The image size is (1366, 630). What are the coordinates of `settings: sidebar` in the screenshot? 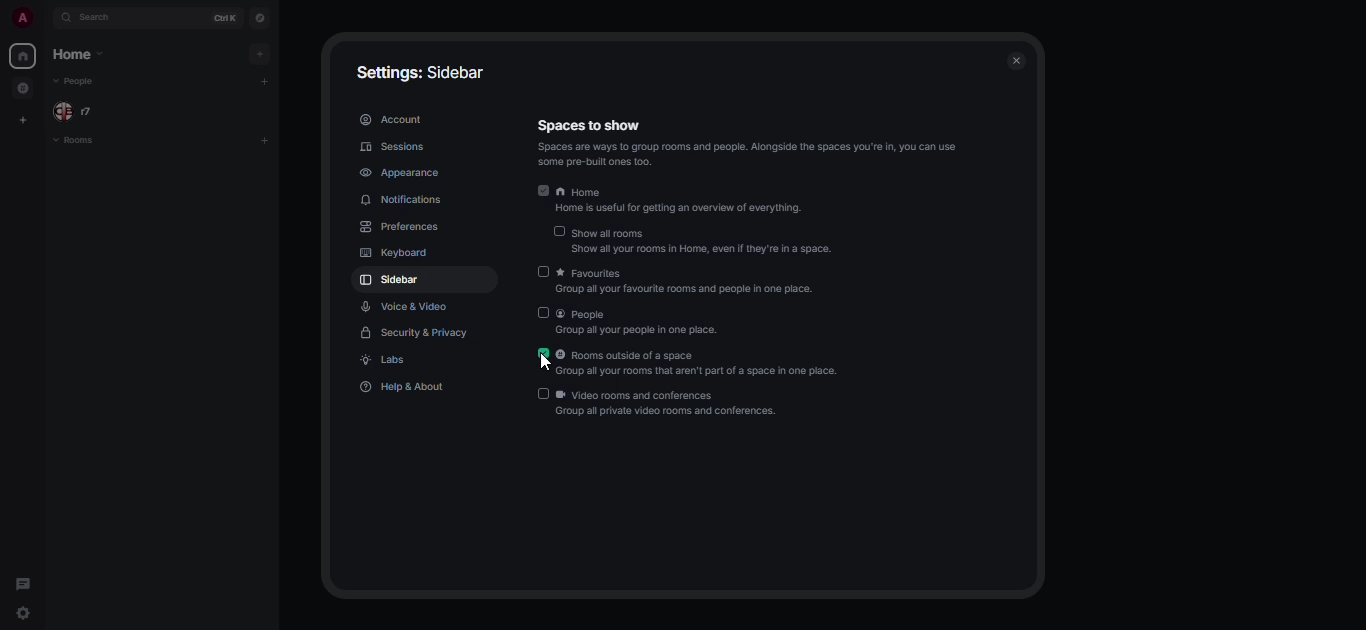 It's located at (423, 71).